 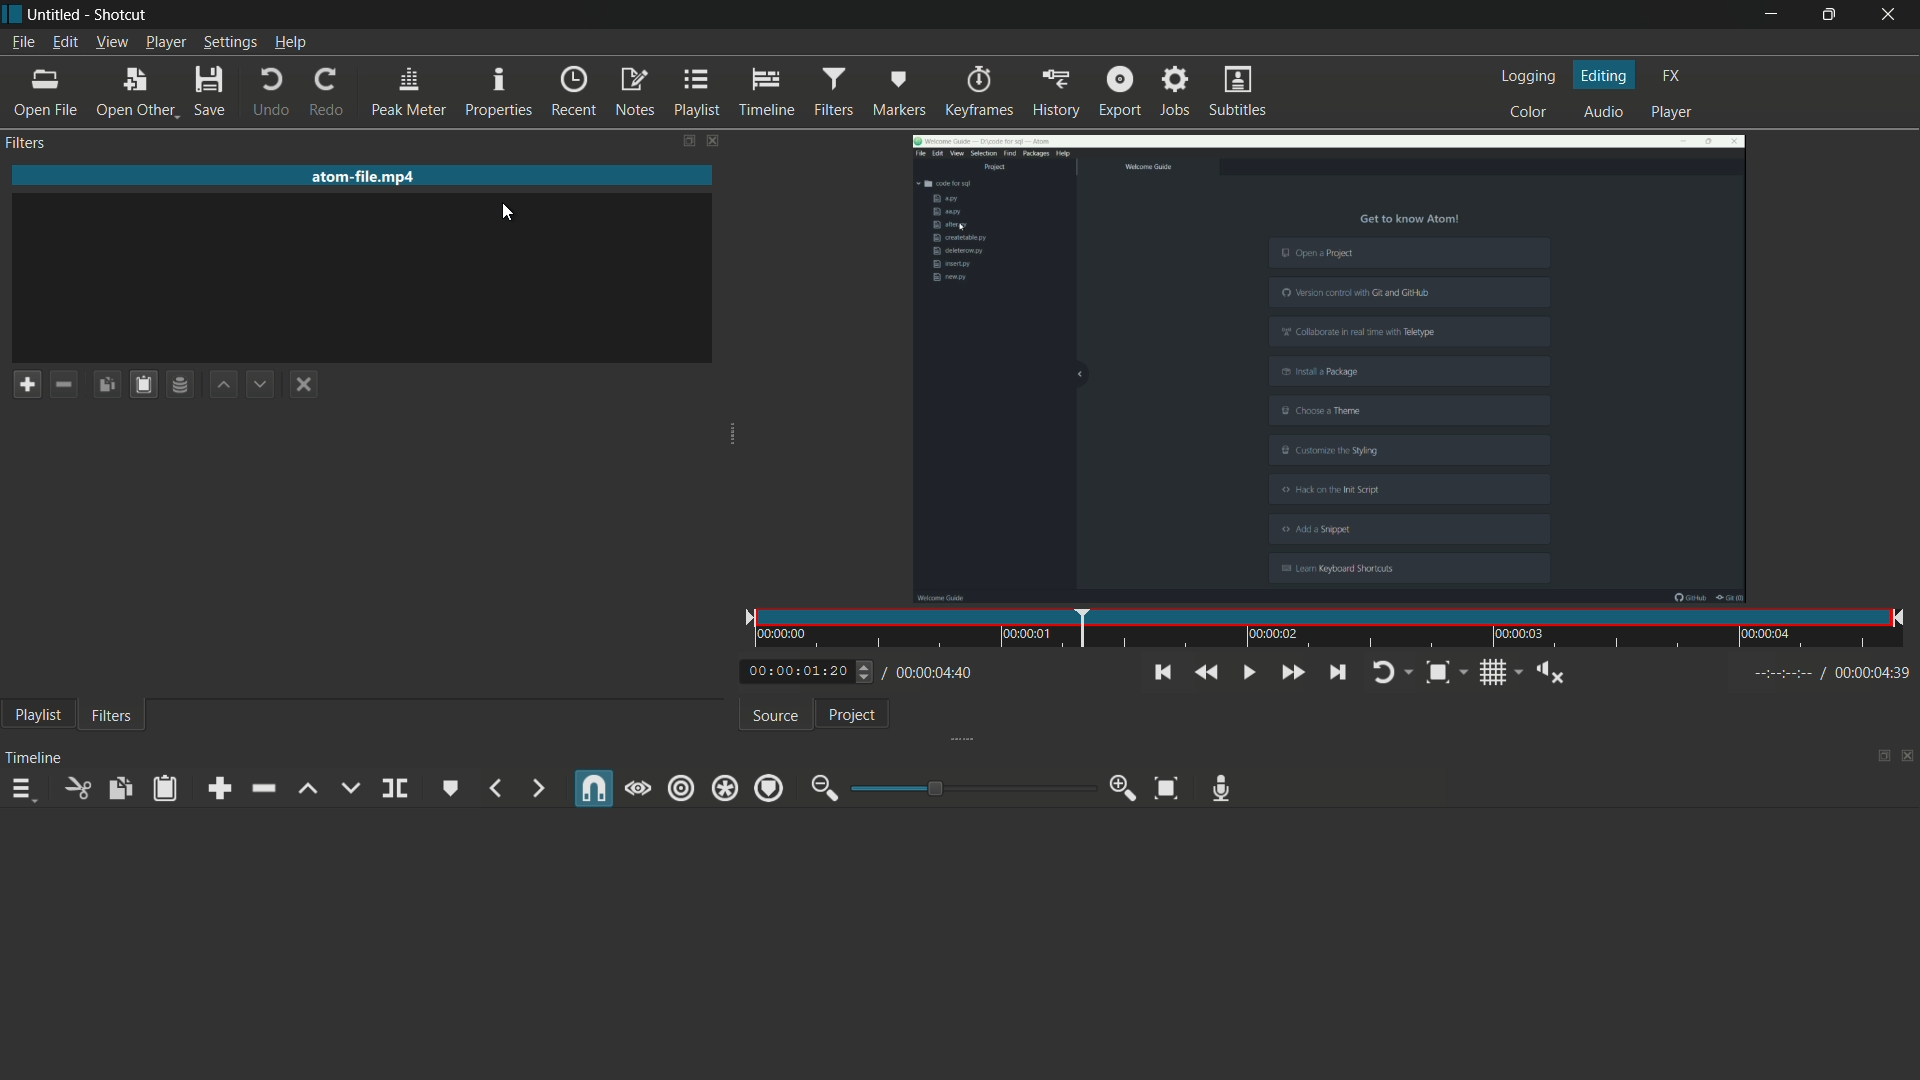 What do you see at coordinates (821, 789) in the screenshot?
I see `zoom out` at bounding box center [821, 789].